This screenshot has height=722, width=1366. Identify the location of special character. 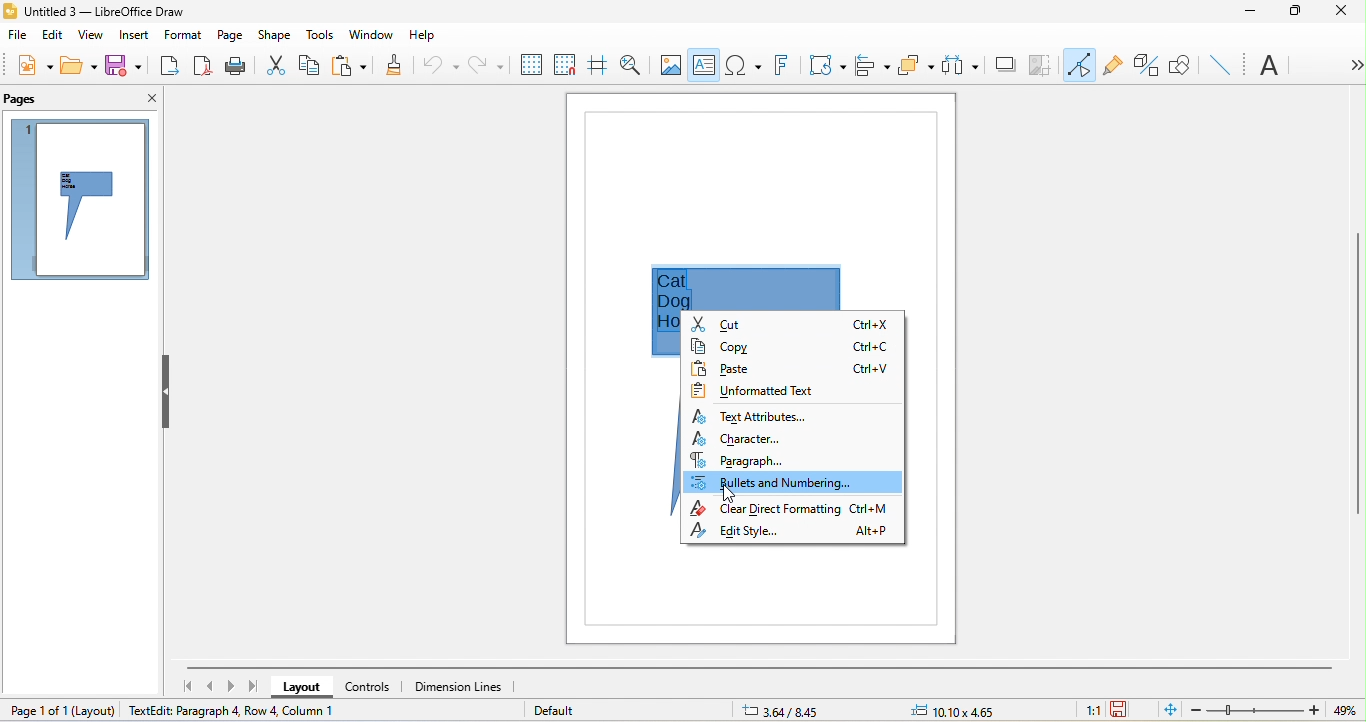
(743, 64).